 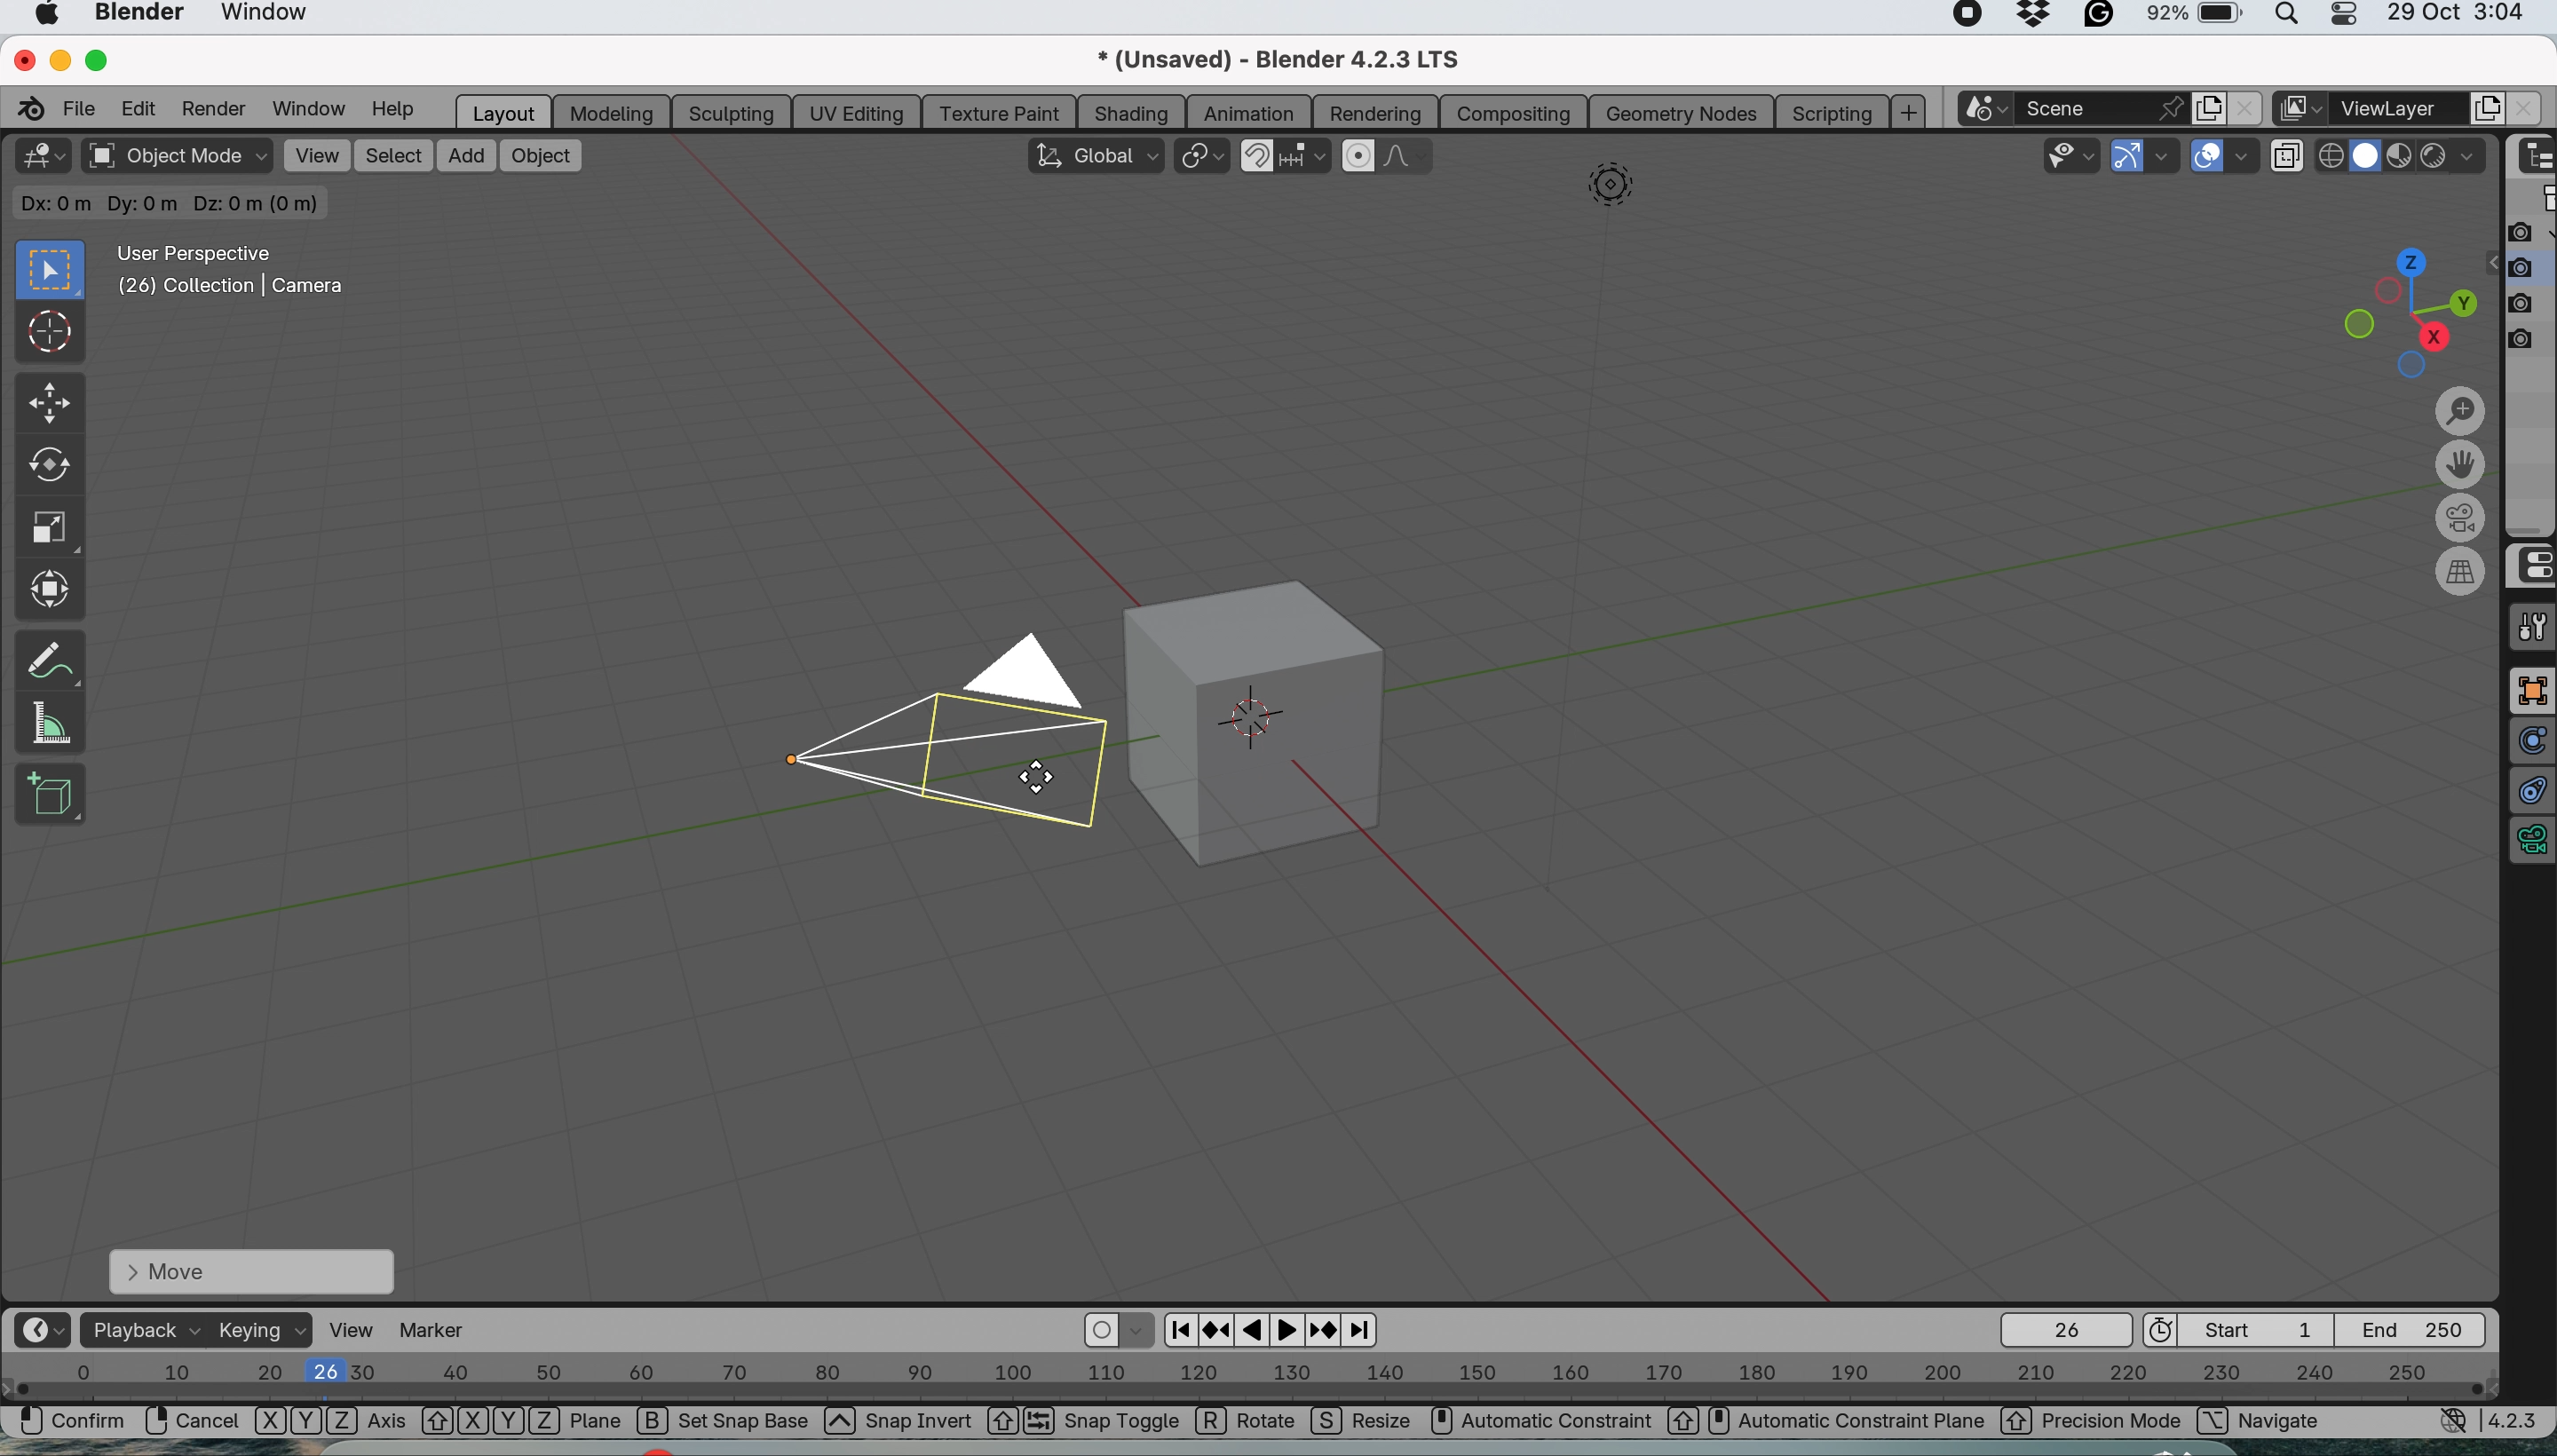 What do you see at coordinates (998, 112) in the screenshot?
I see `texture paint` at bounding box center [998, 112].